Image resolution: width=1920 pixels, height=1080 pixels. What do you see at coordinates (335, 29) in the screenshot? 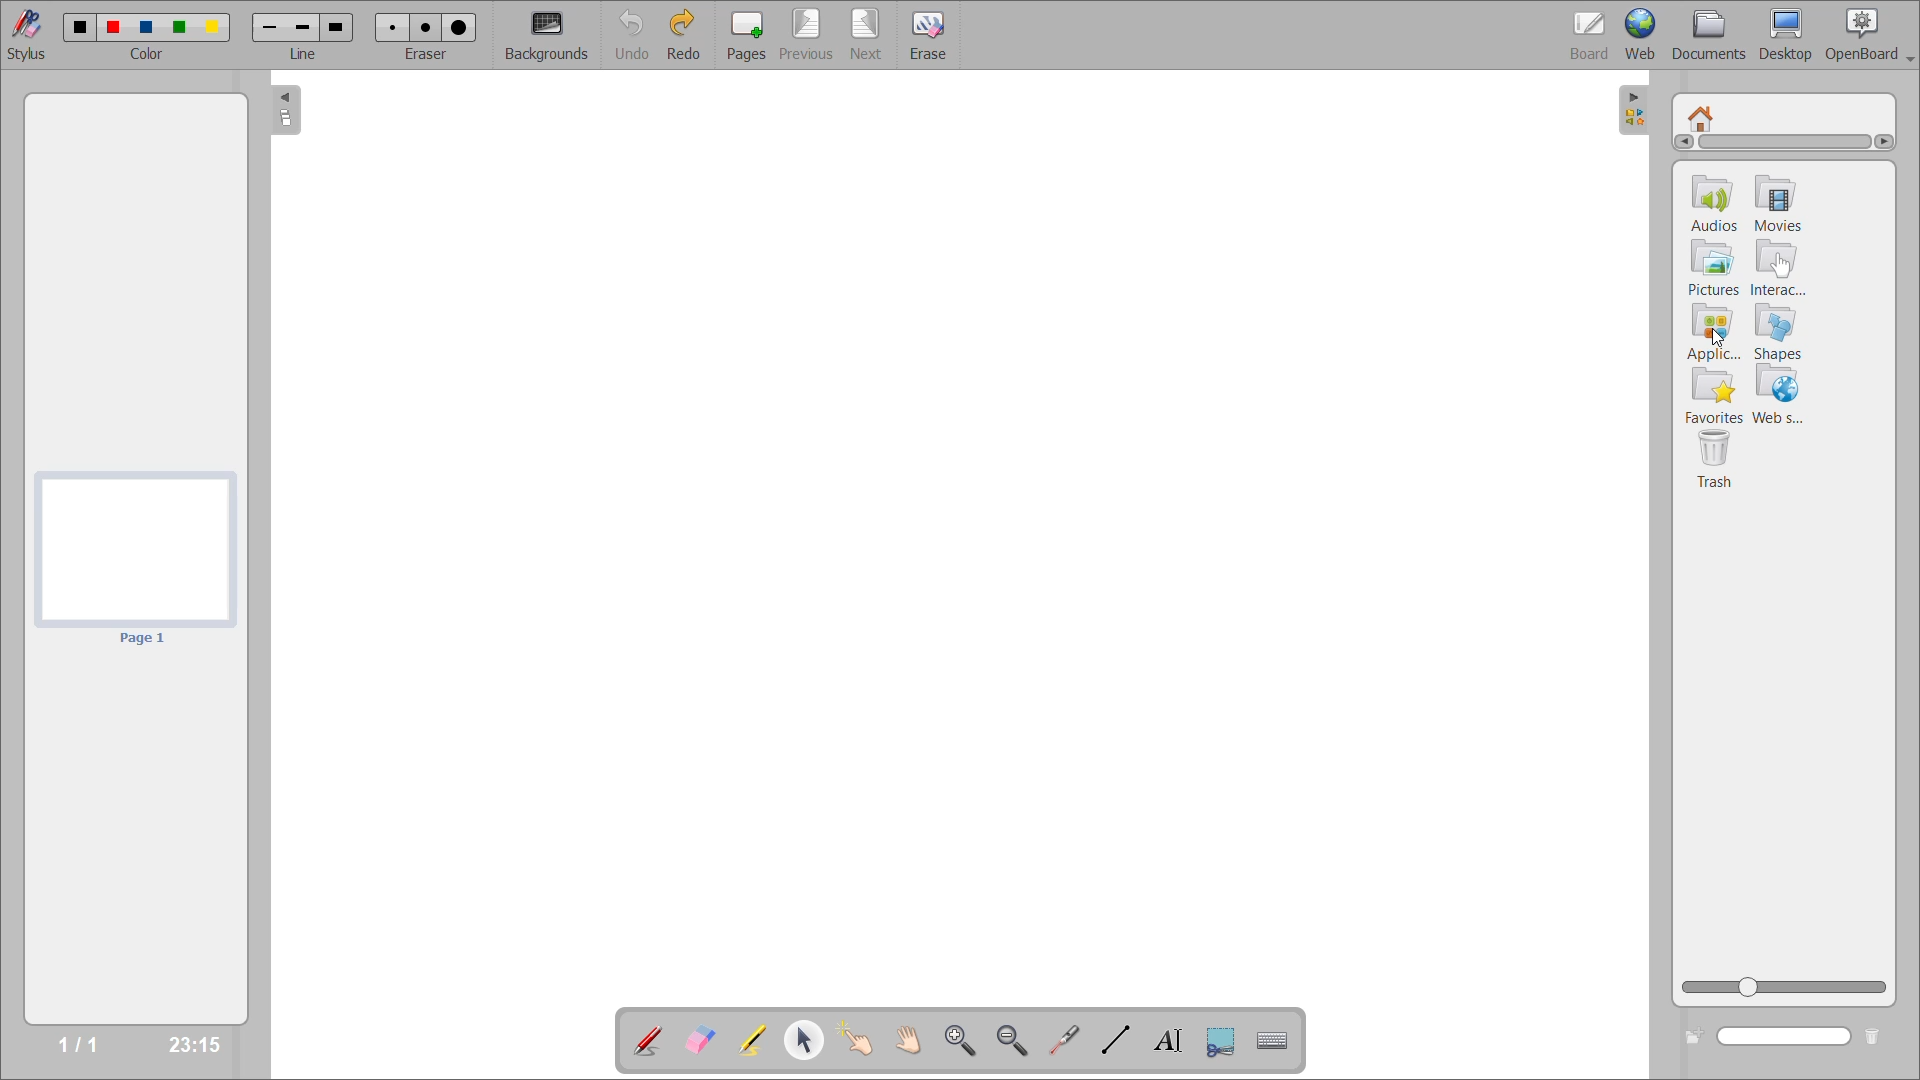
I see `line 3` at bounding box center [335, 29].